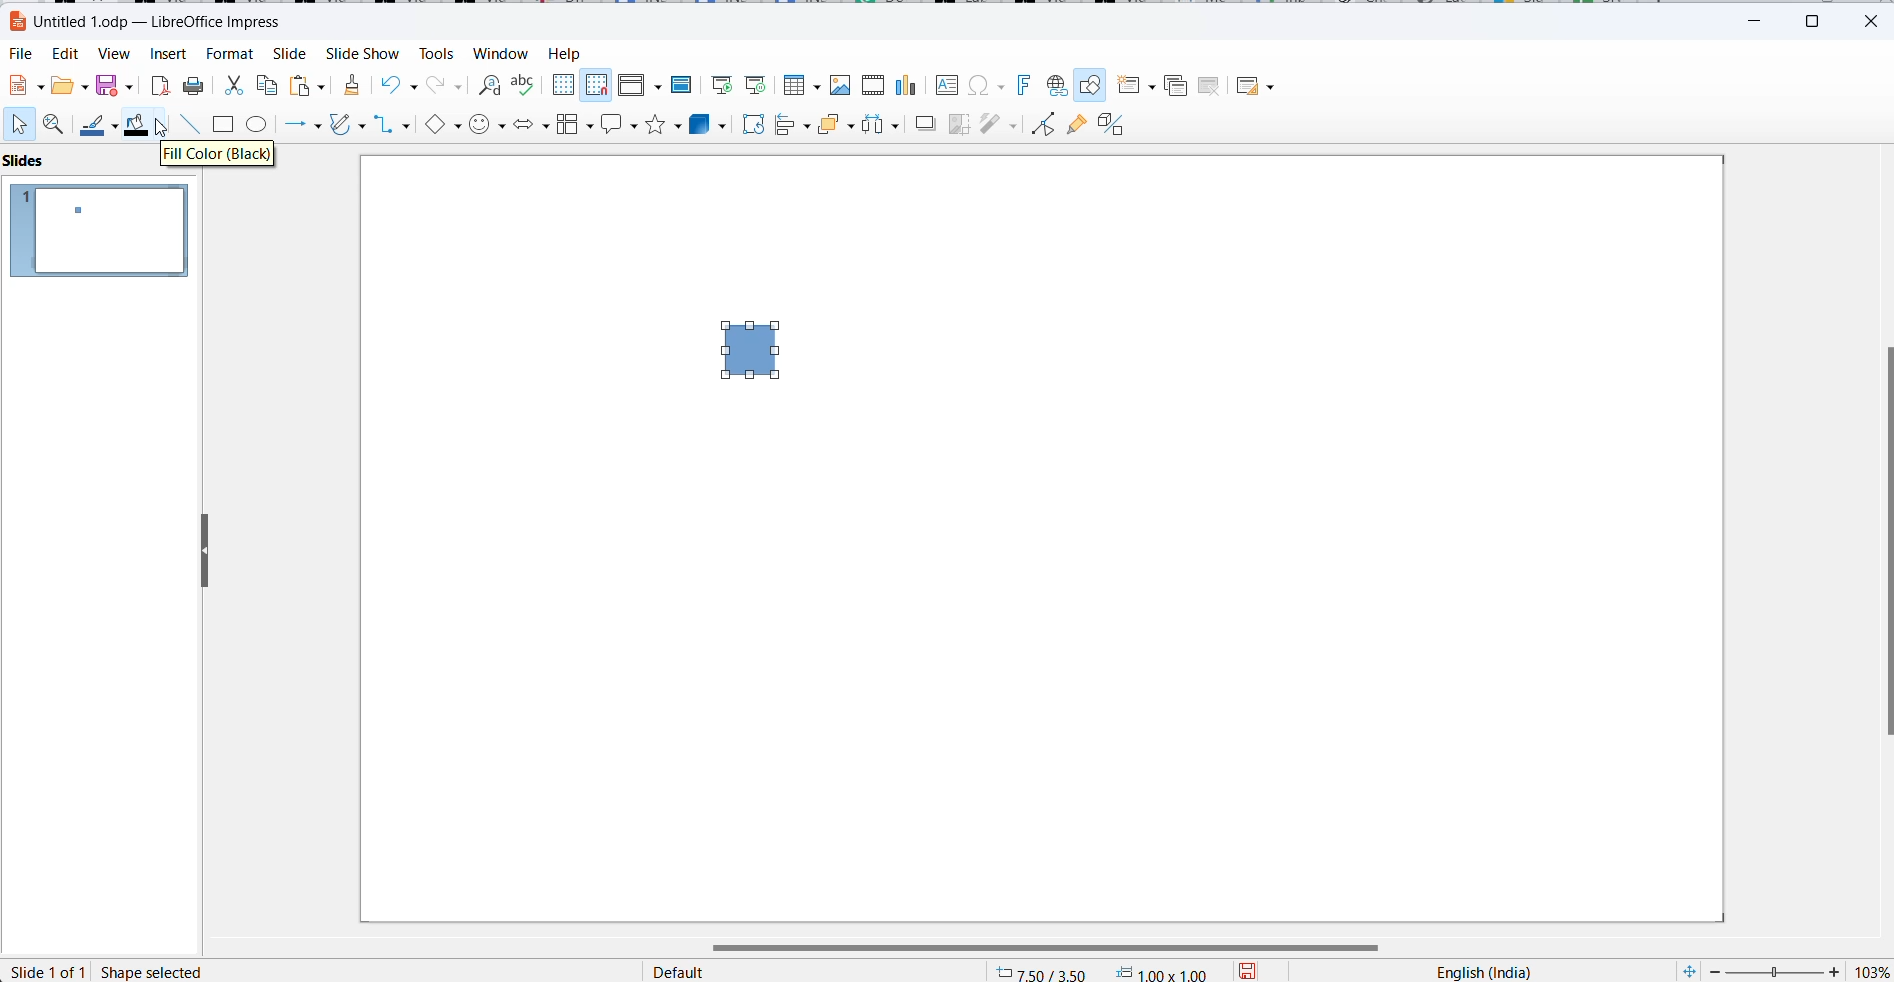 This screenshot has width=1894, height=982. Describe the element at coordinates (163, 132) in the screenshot. I see `cursor` at that location.